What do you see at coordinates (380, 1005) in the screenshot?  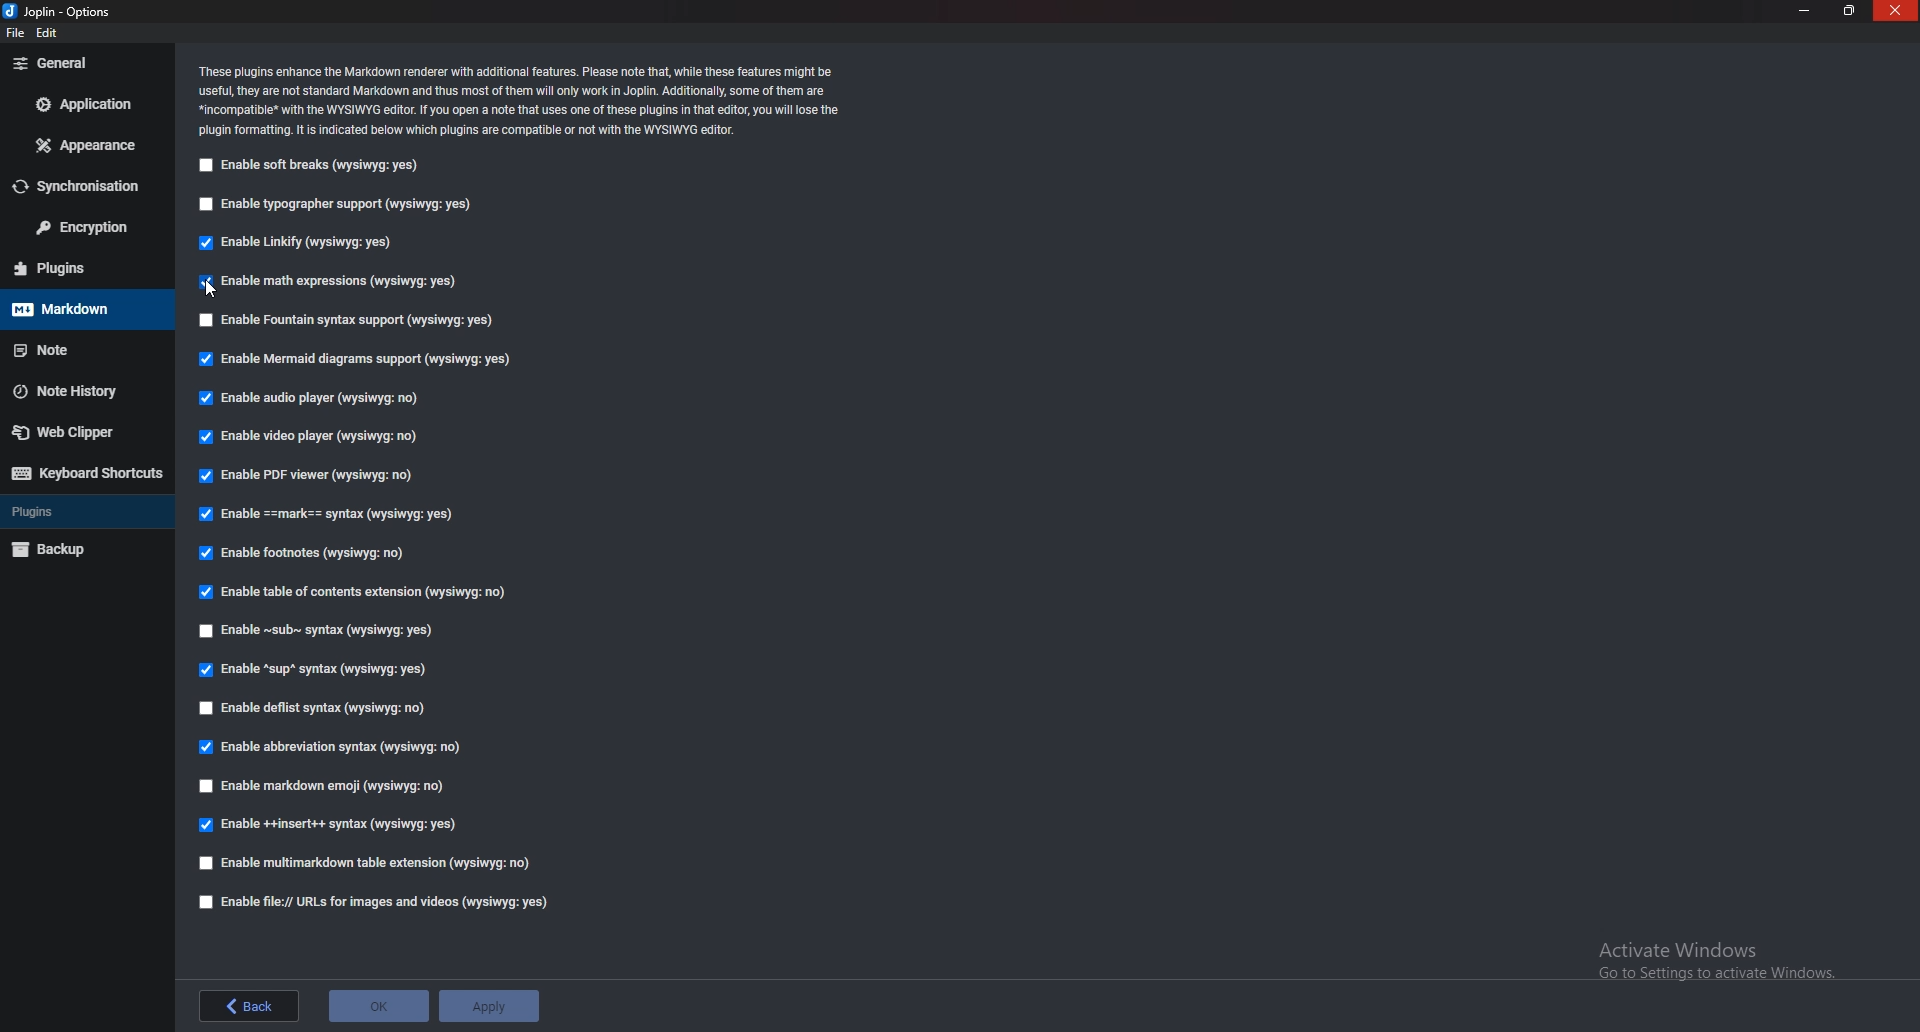 I see `ok` at bounding box center [380, 1005].